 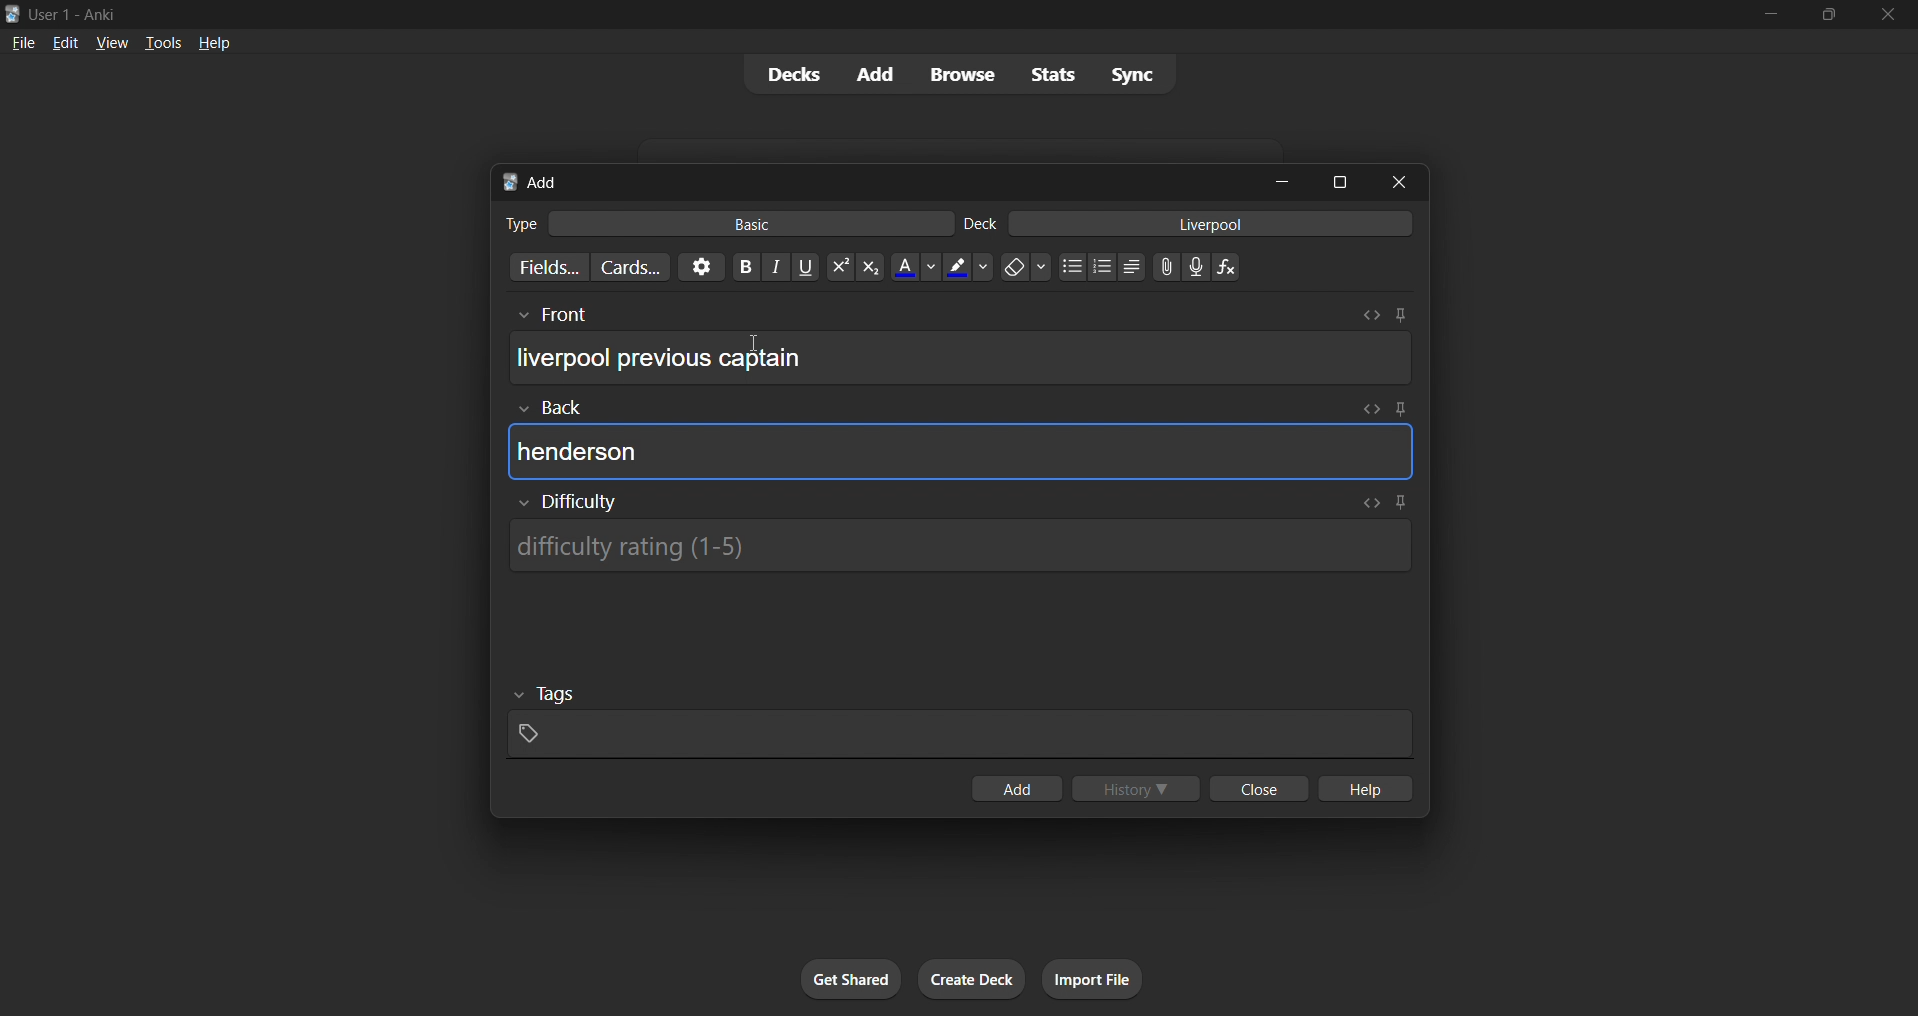 What do you see at coordinates (1405, 181) in the screenshot?
I see `close` at bounding box center [1405, 181].